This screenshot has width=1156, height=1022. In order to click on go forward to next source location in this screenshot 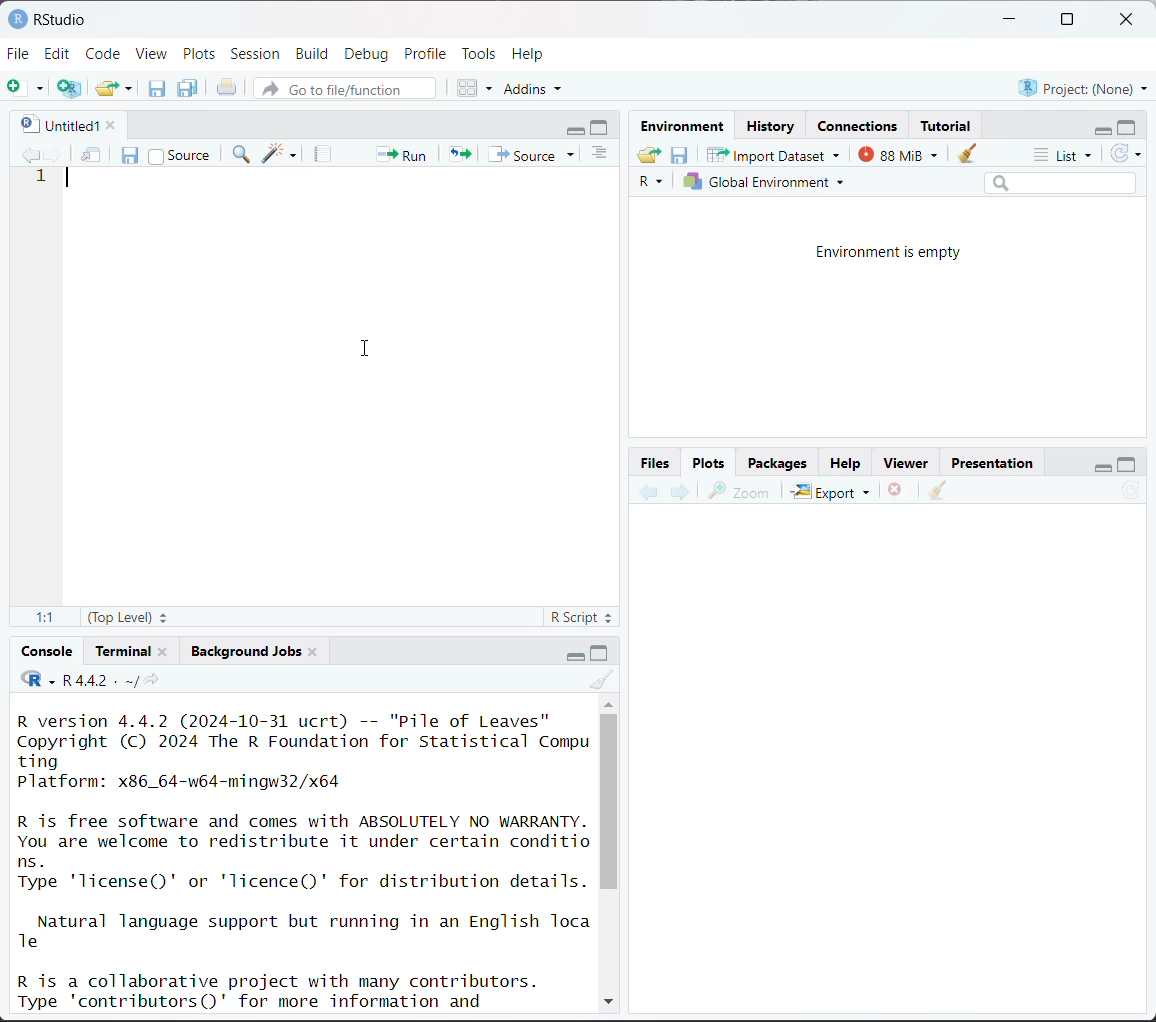, I will do `click(54, 156)`.